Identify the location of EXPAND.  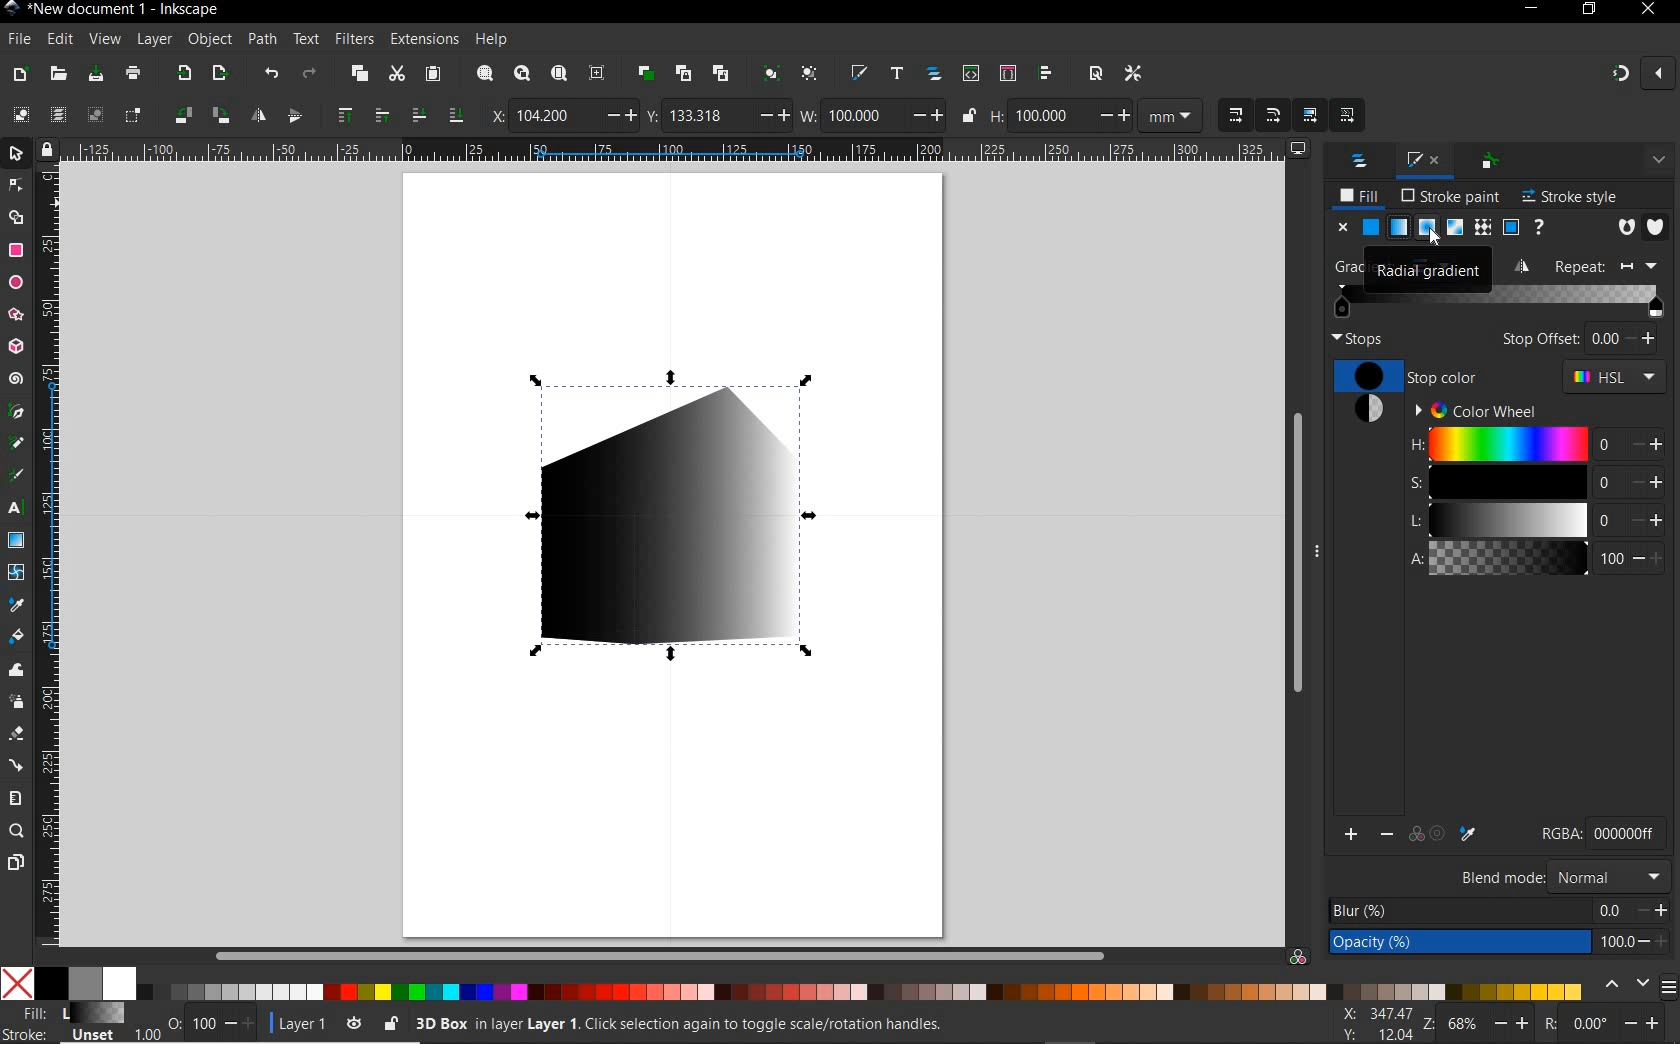
(1657, 160).